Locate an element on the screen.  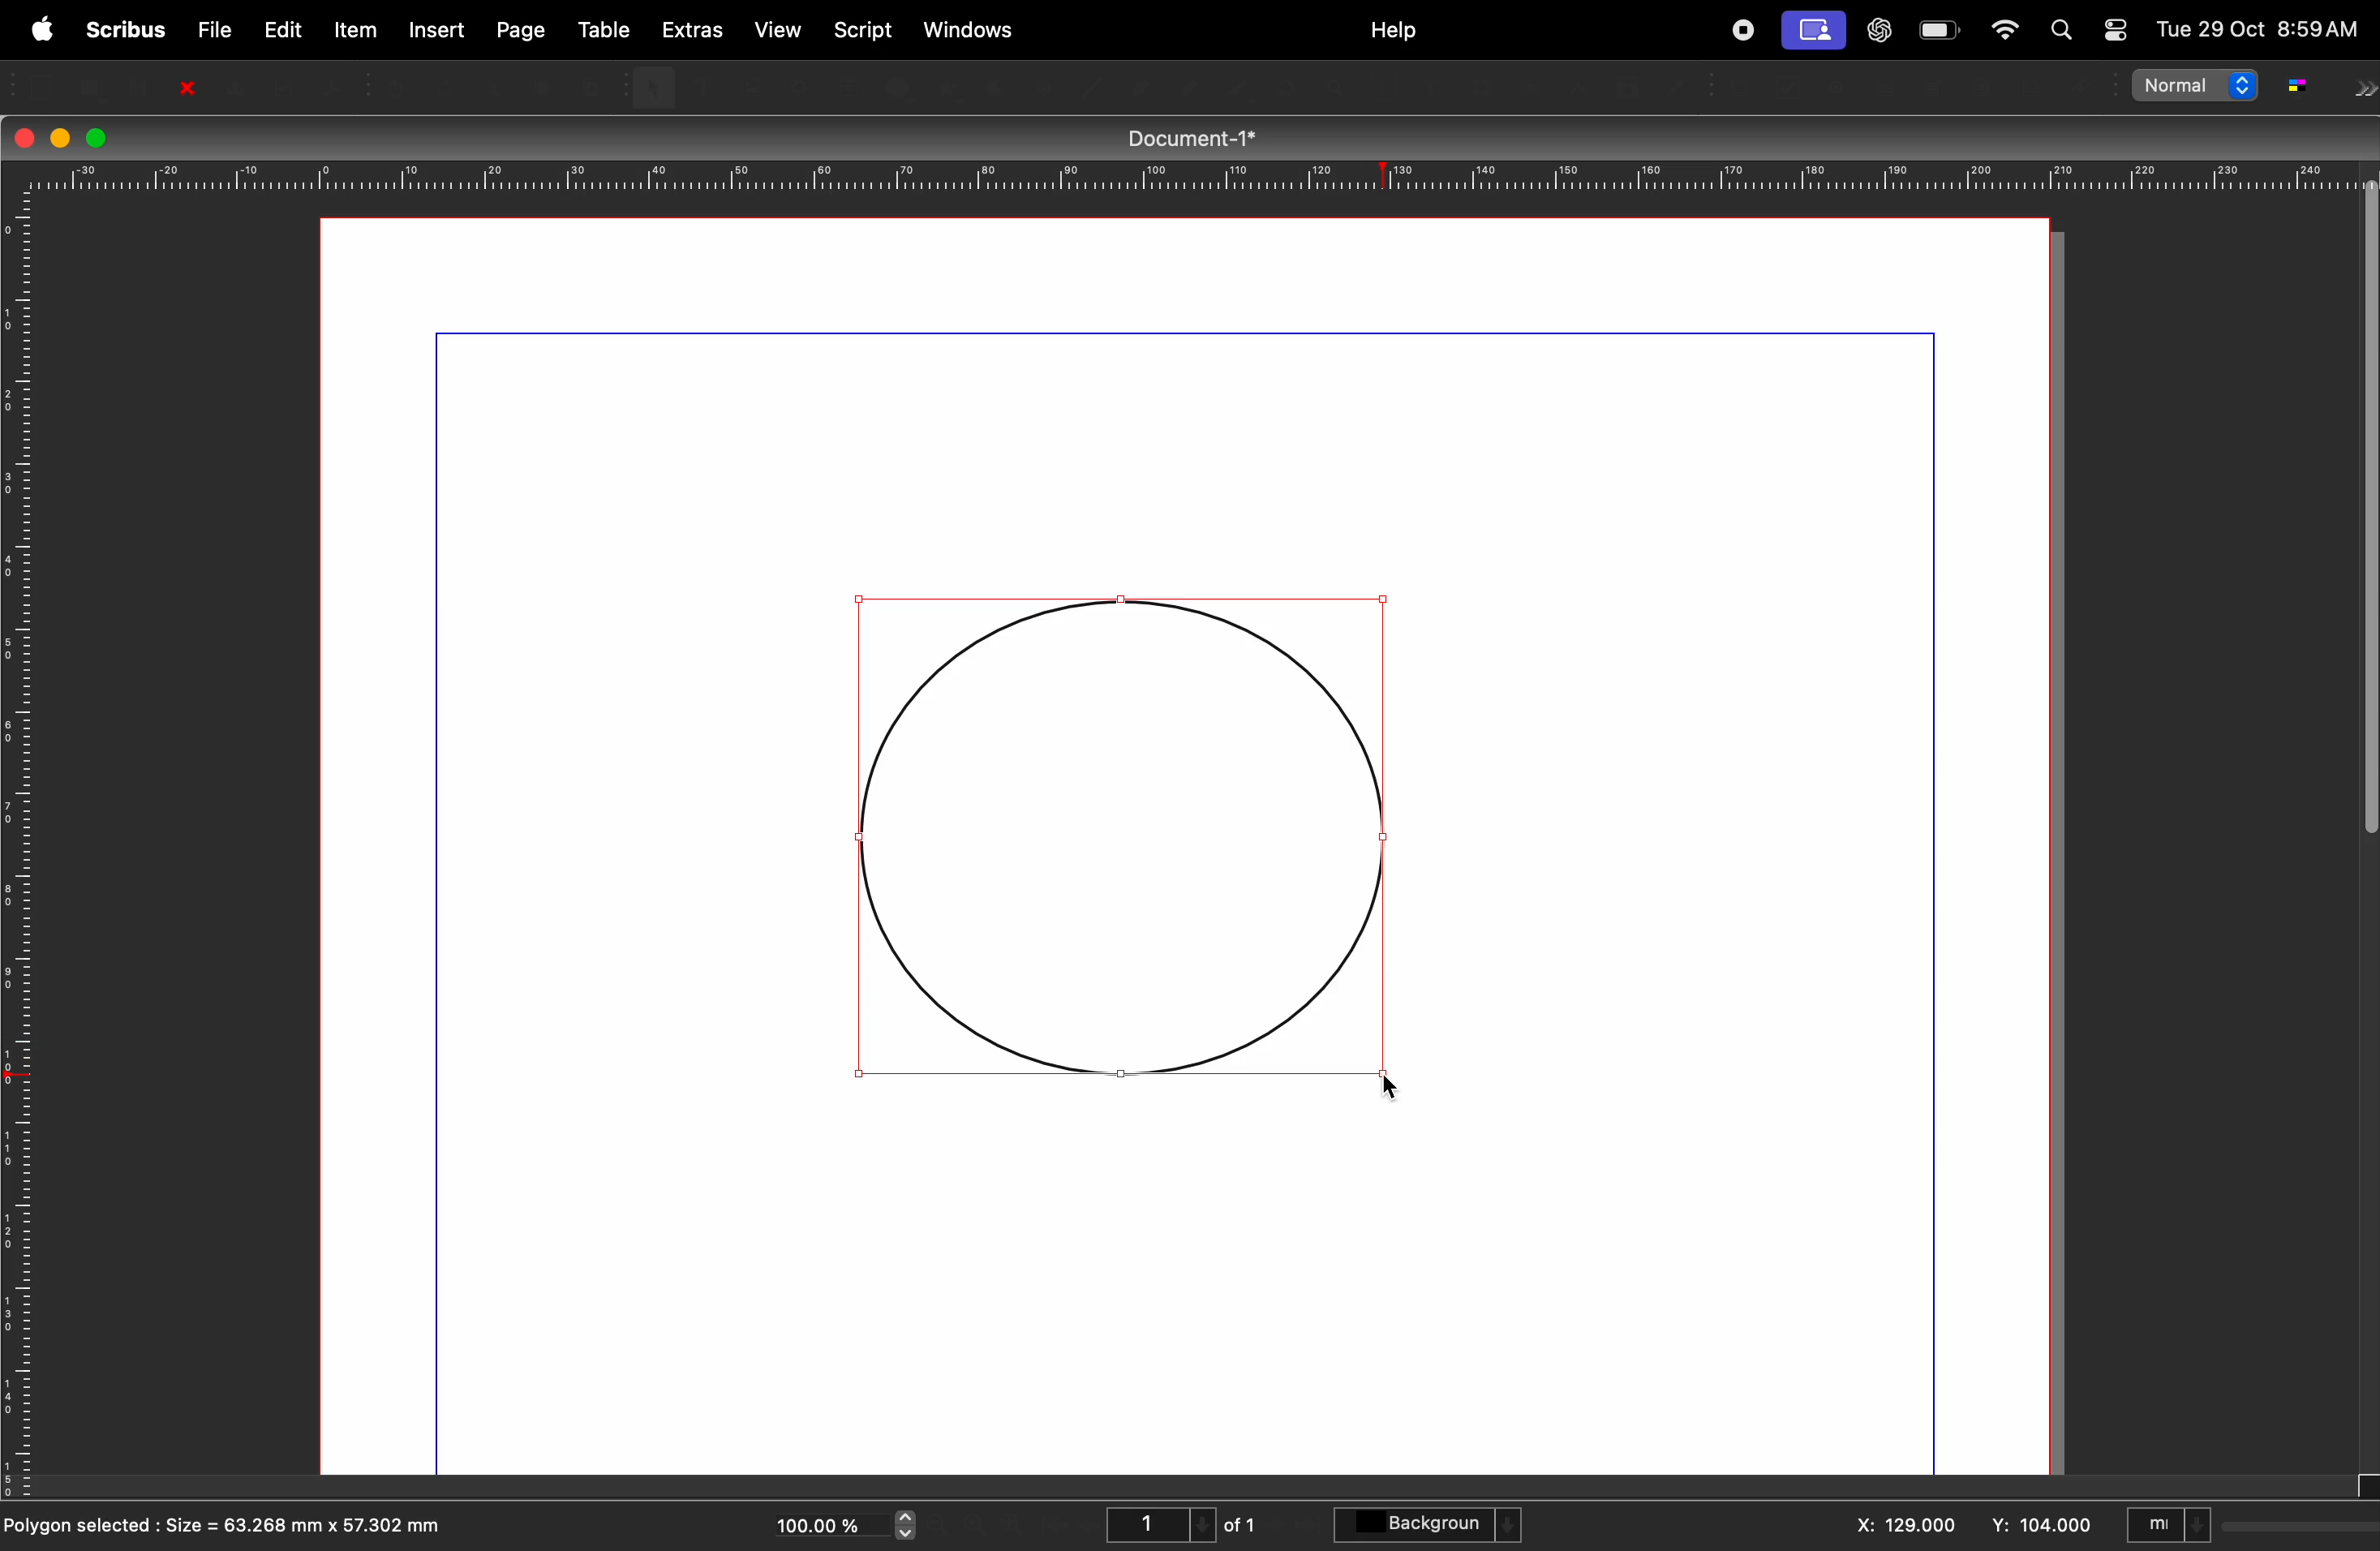
circle is located at coordinates (1119, 840).